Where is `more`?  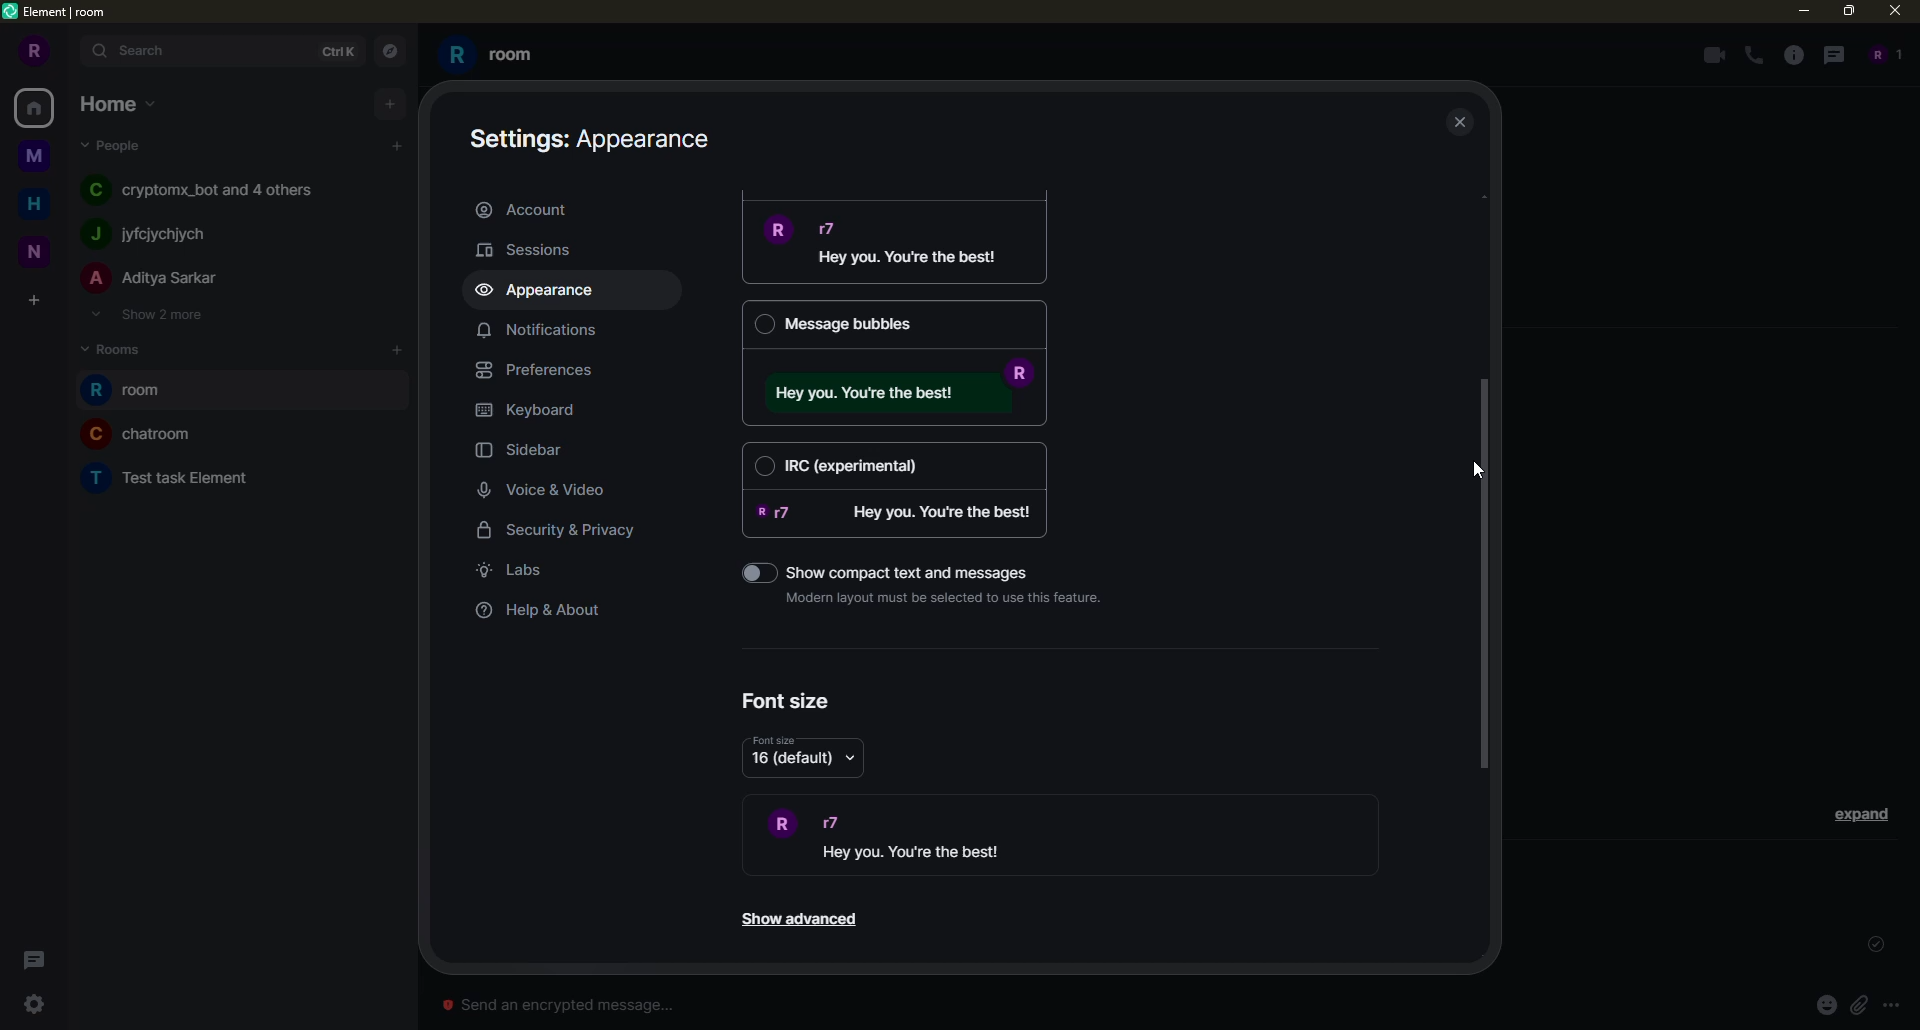 more is located at coordinates (1892, 1006).